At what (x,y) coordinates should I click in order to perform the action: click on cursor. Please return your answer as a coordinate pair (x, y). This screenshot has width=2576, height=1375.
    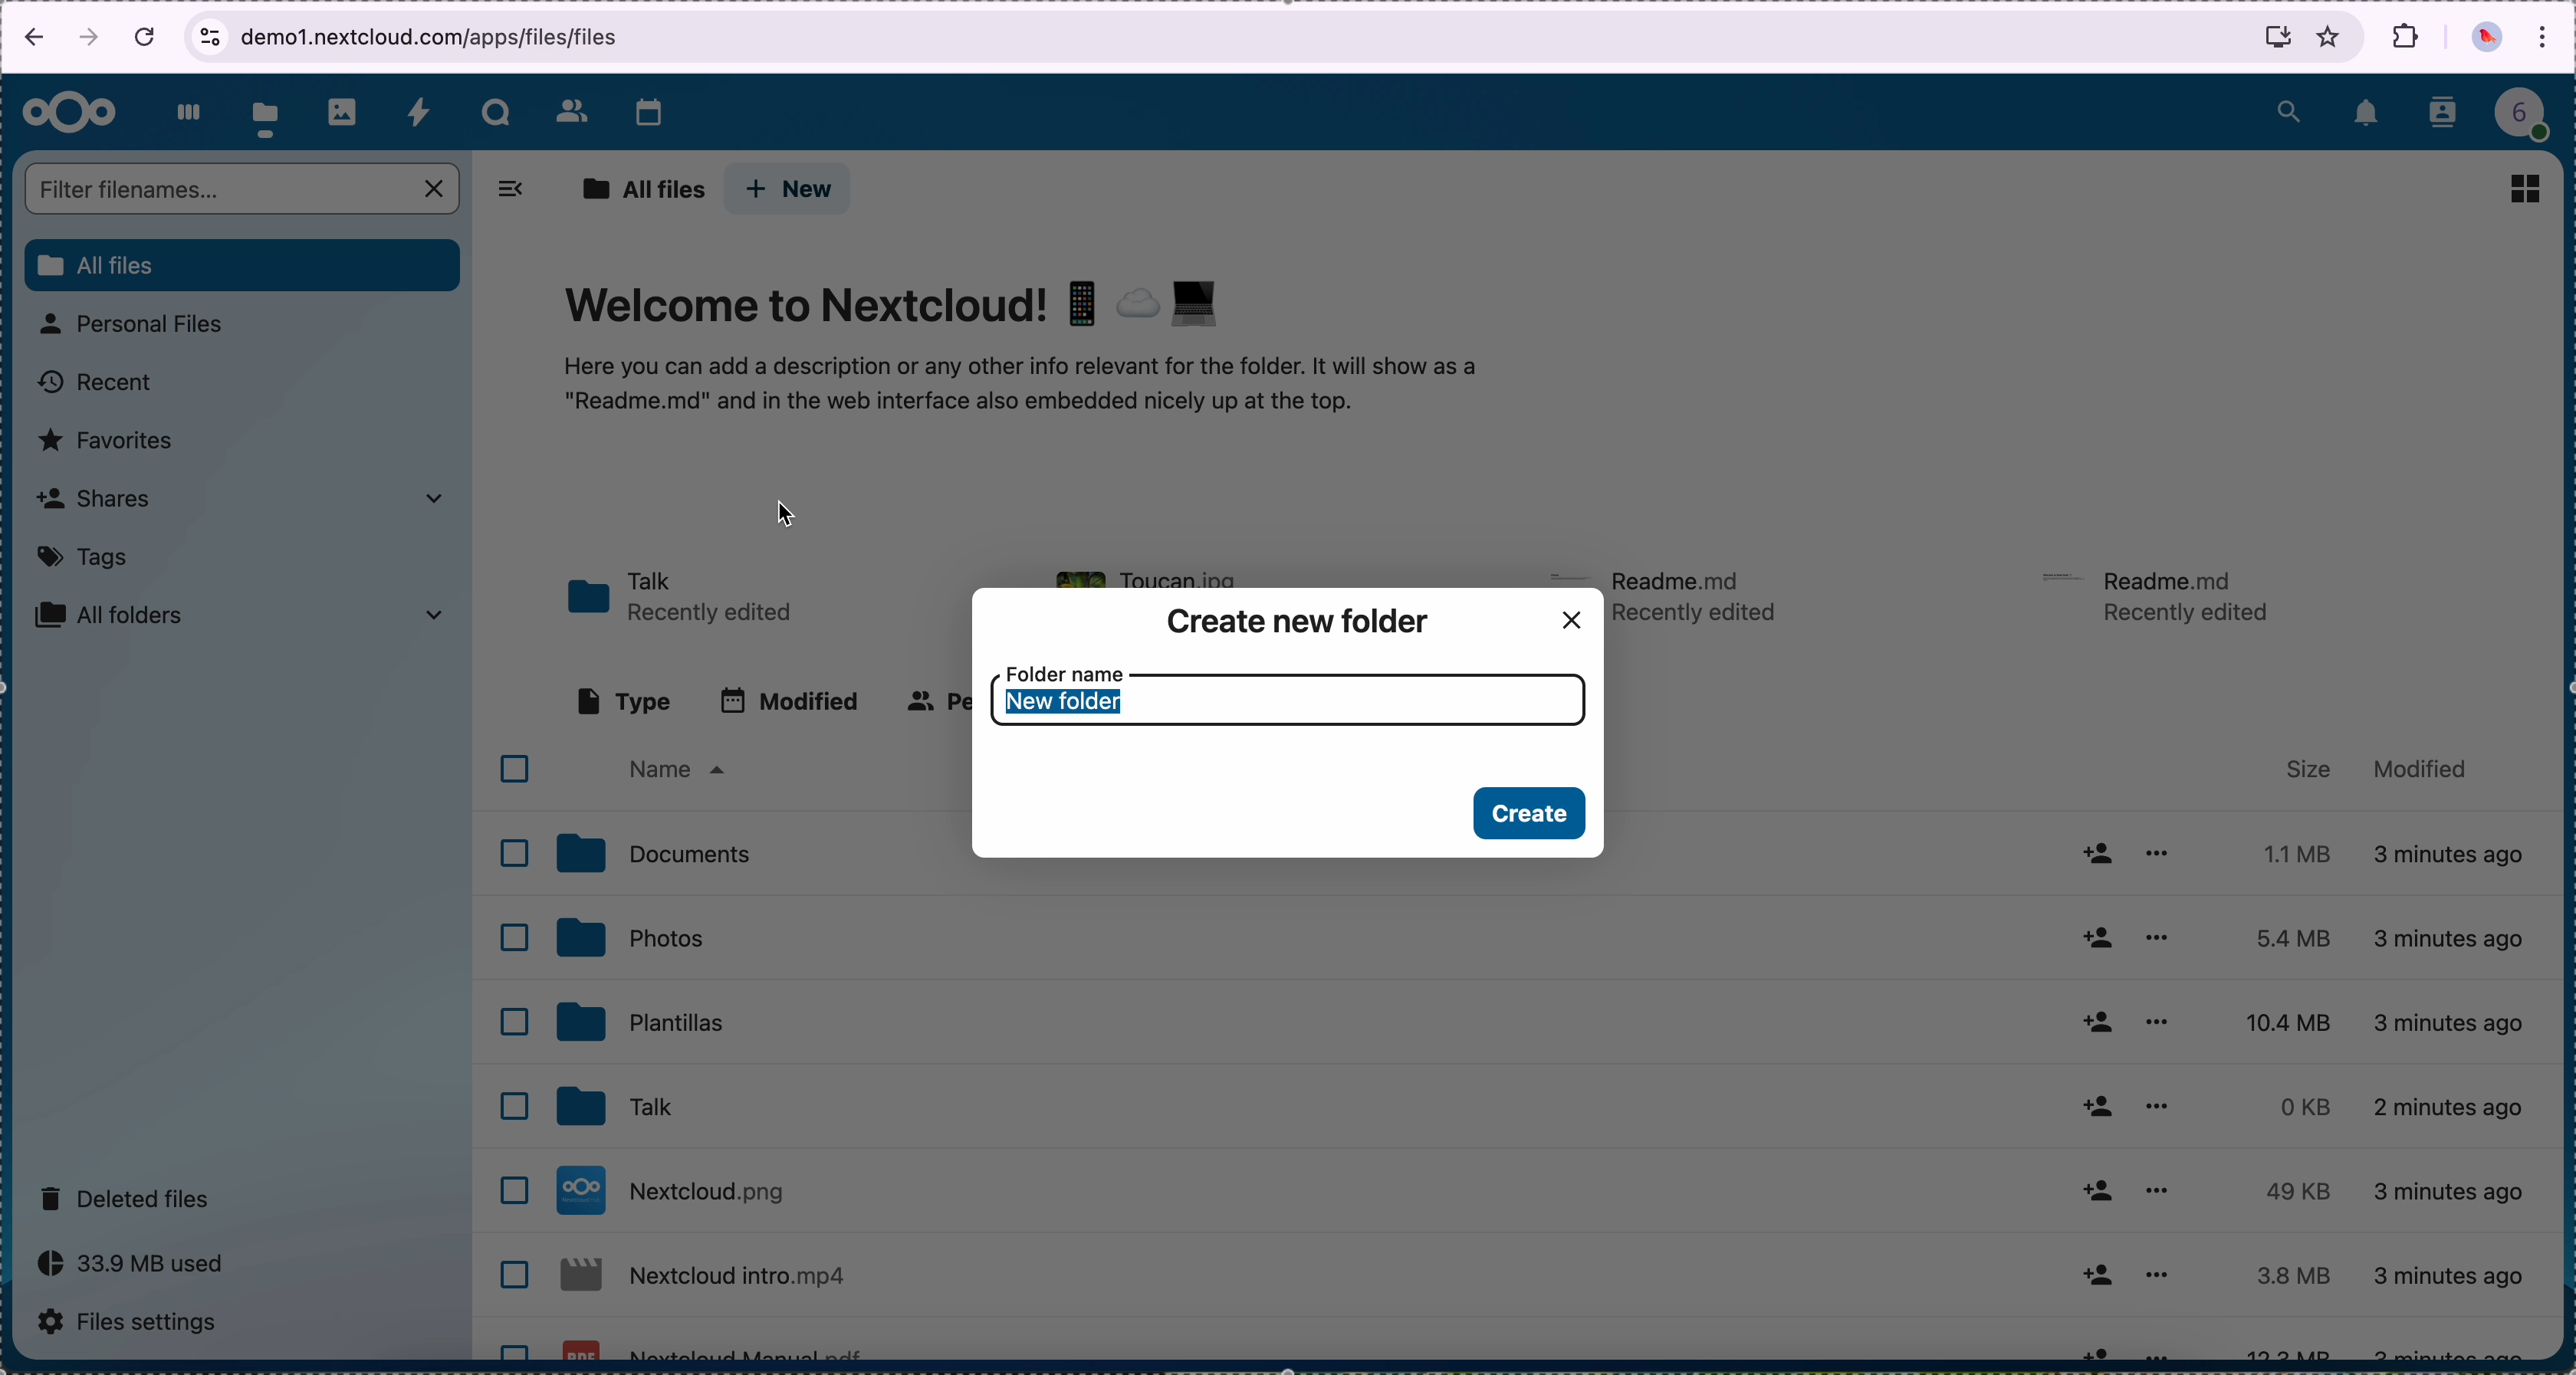
    Looking at the image, I should click on (794, 512).